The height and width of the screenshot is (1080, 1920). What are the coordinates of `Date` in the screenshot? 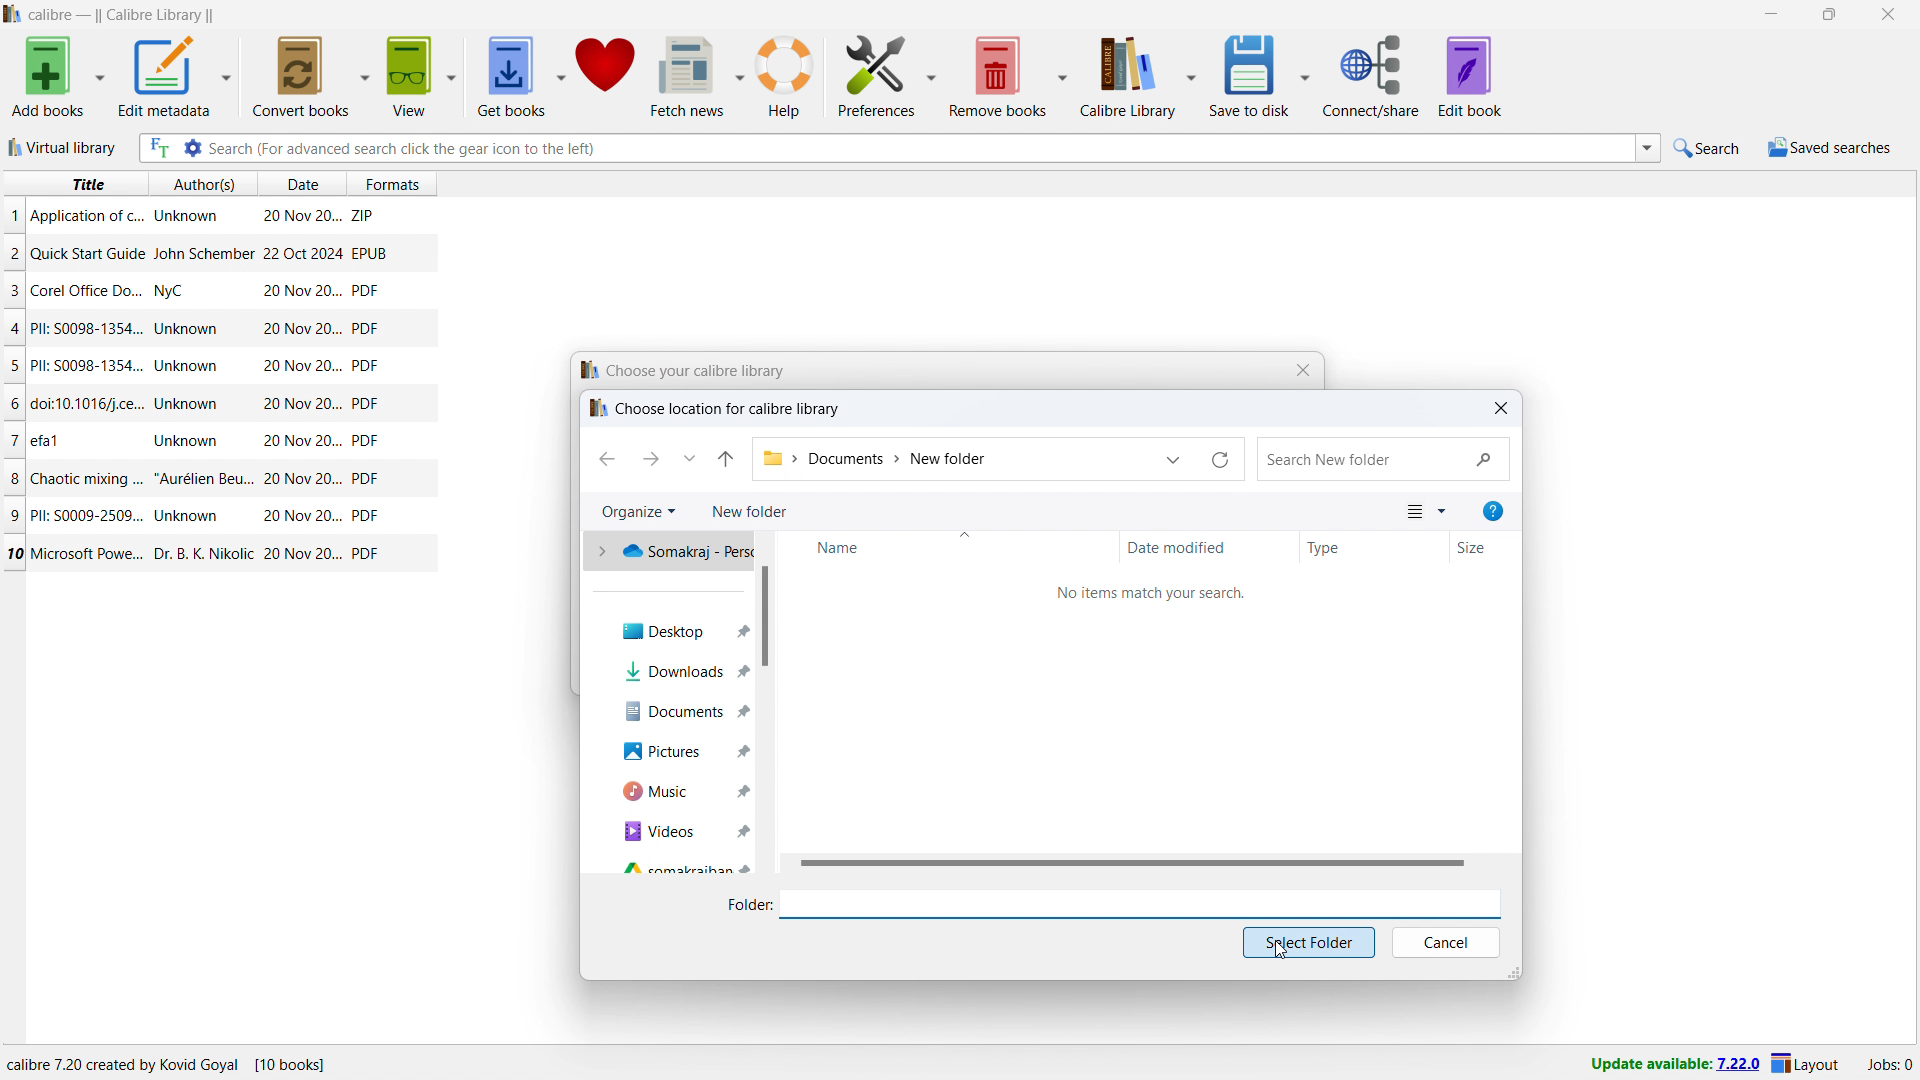 It's located at (300, 442).